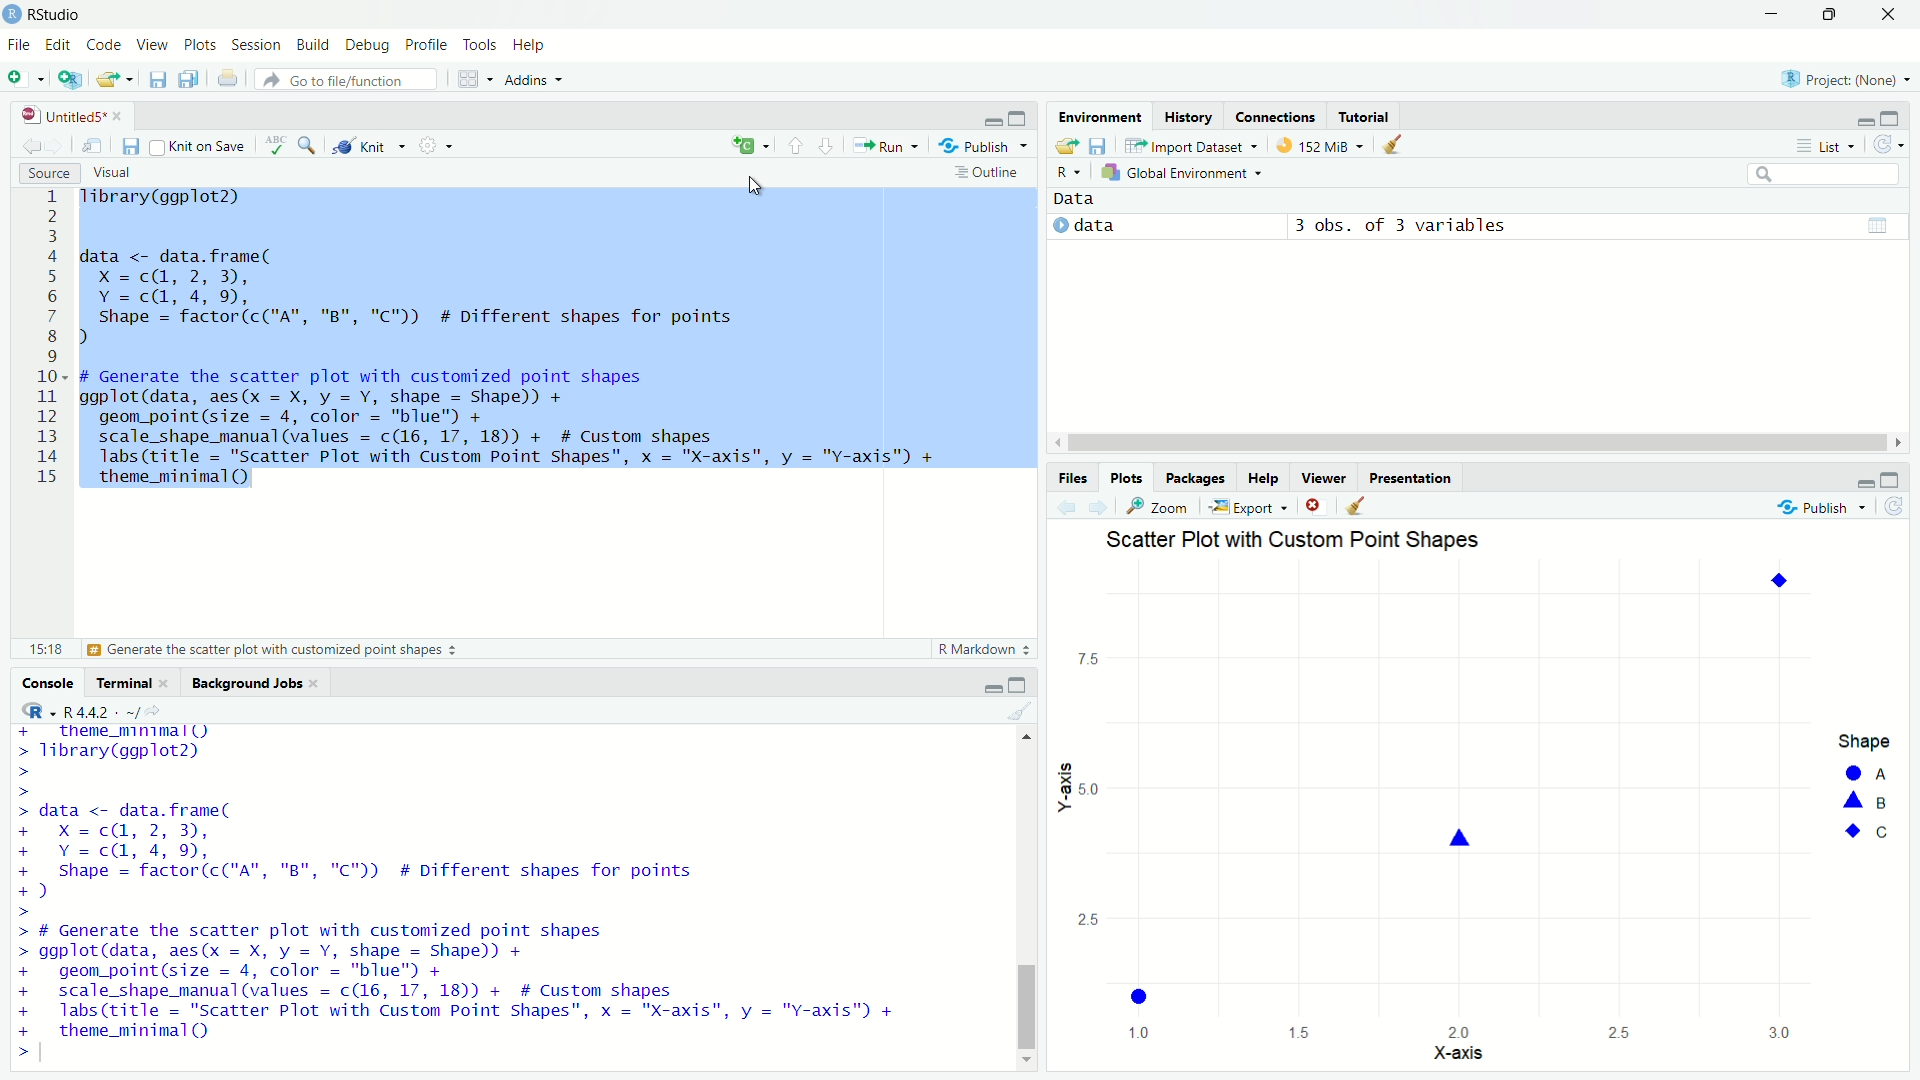  I want to click on Tools, so click(480, 44).